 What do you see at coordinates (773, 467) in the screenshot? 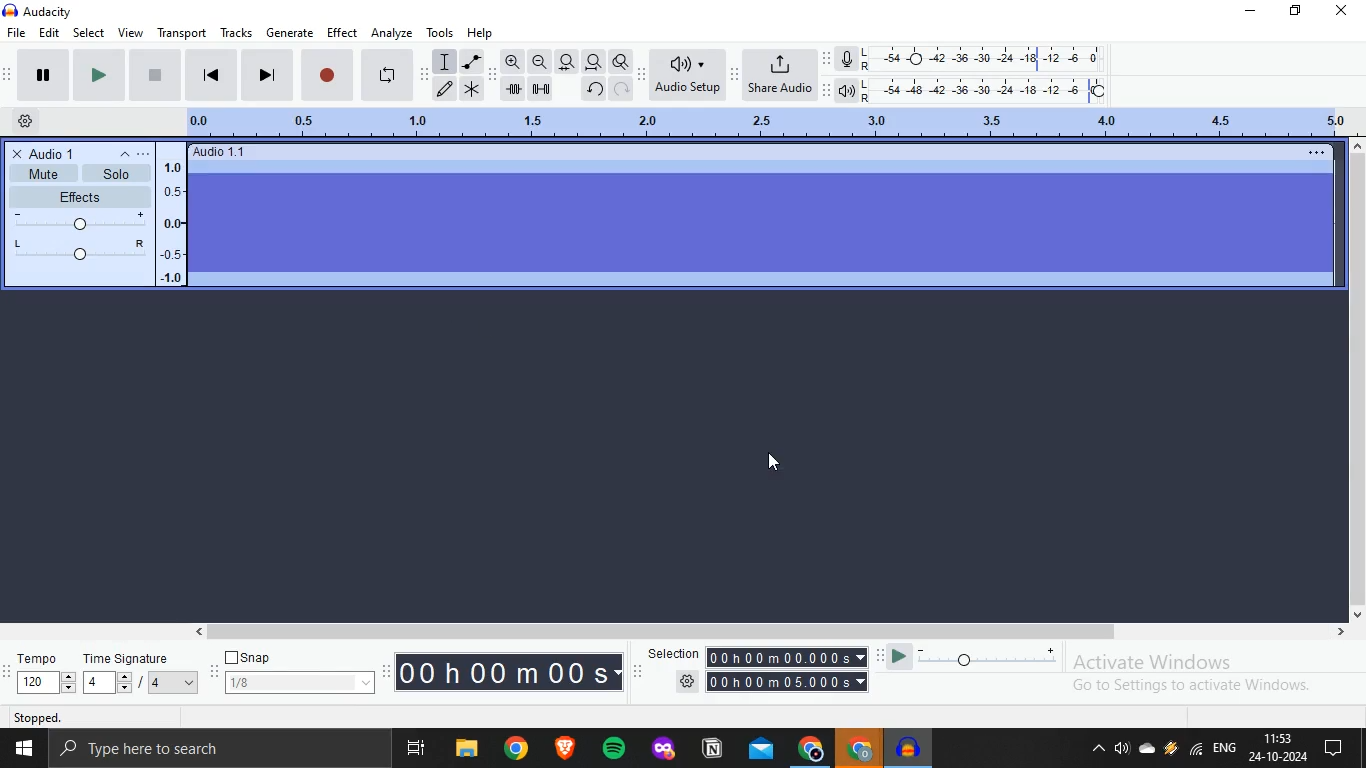
I see `Cursor` at bounding box center [773, 467].